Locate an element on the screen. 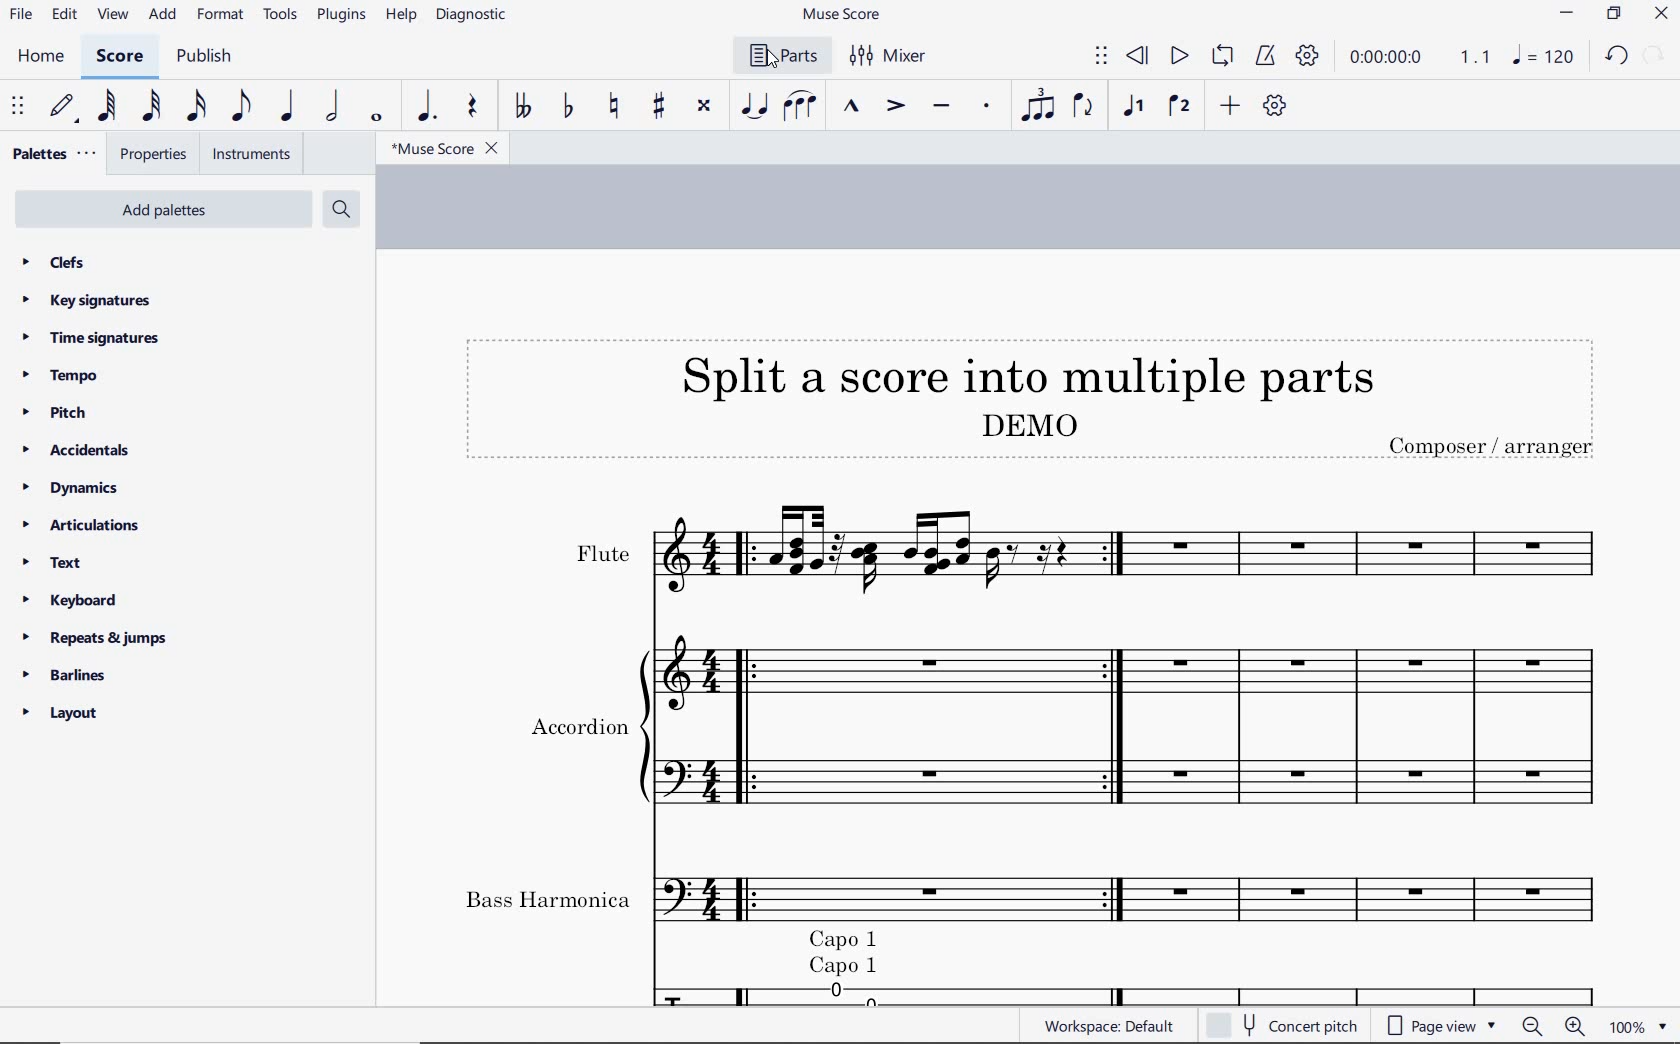 Image resolution: width=1680 pixels, height=1044 pixels. UNDO is located at coordinates (1616, 58).